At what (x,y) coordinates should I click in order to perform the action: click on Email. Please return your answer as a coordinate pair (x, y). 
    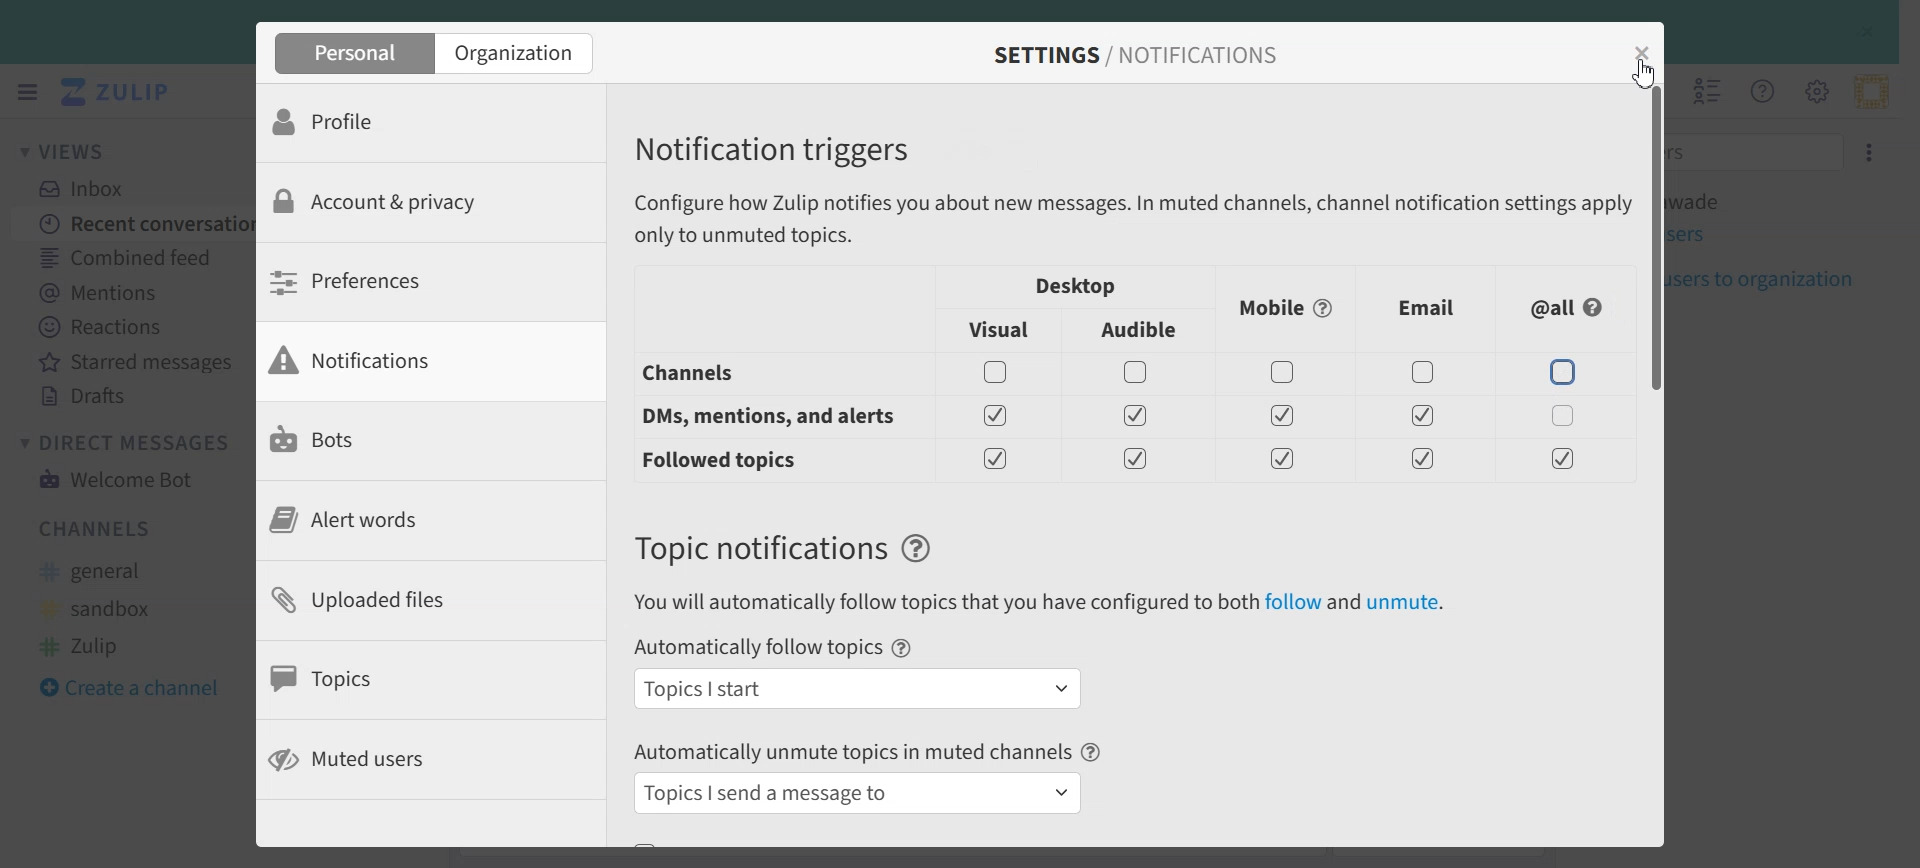
    Looking at the image, I should click on (1427, 308).